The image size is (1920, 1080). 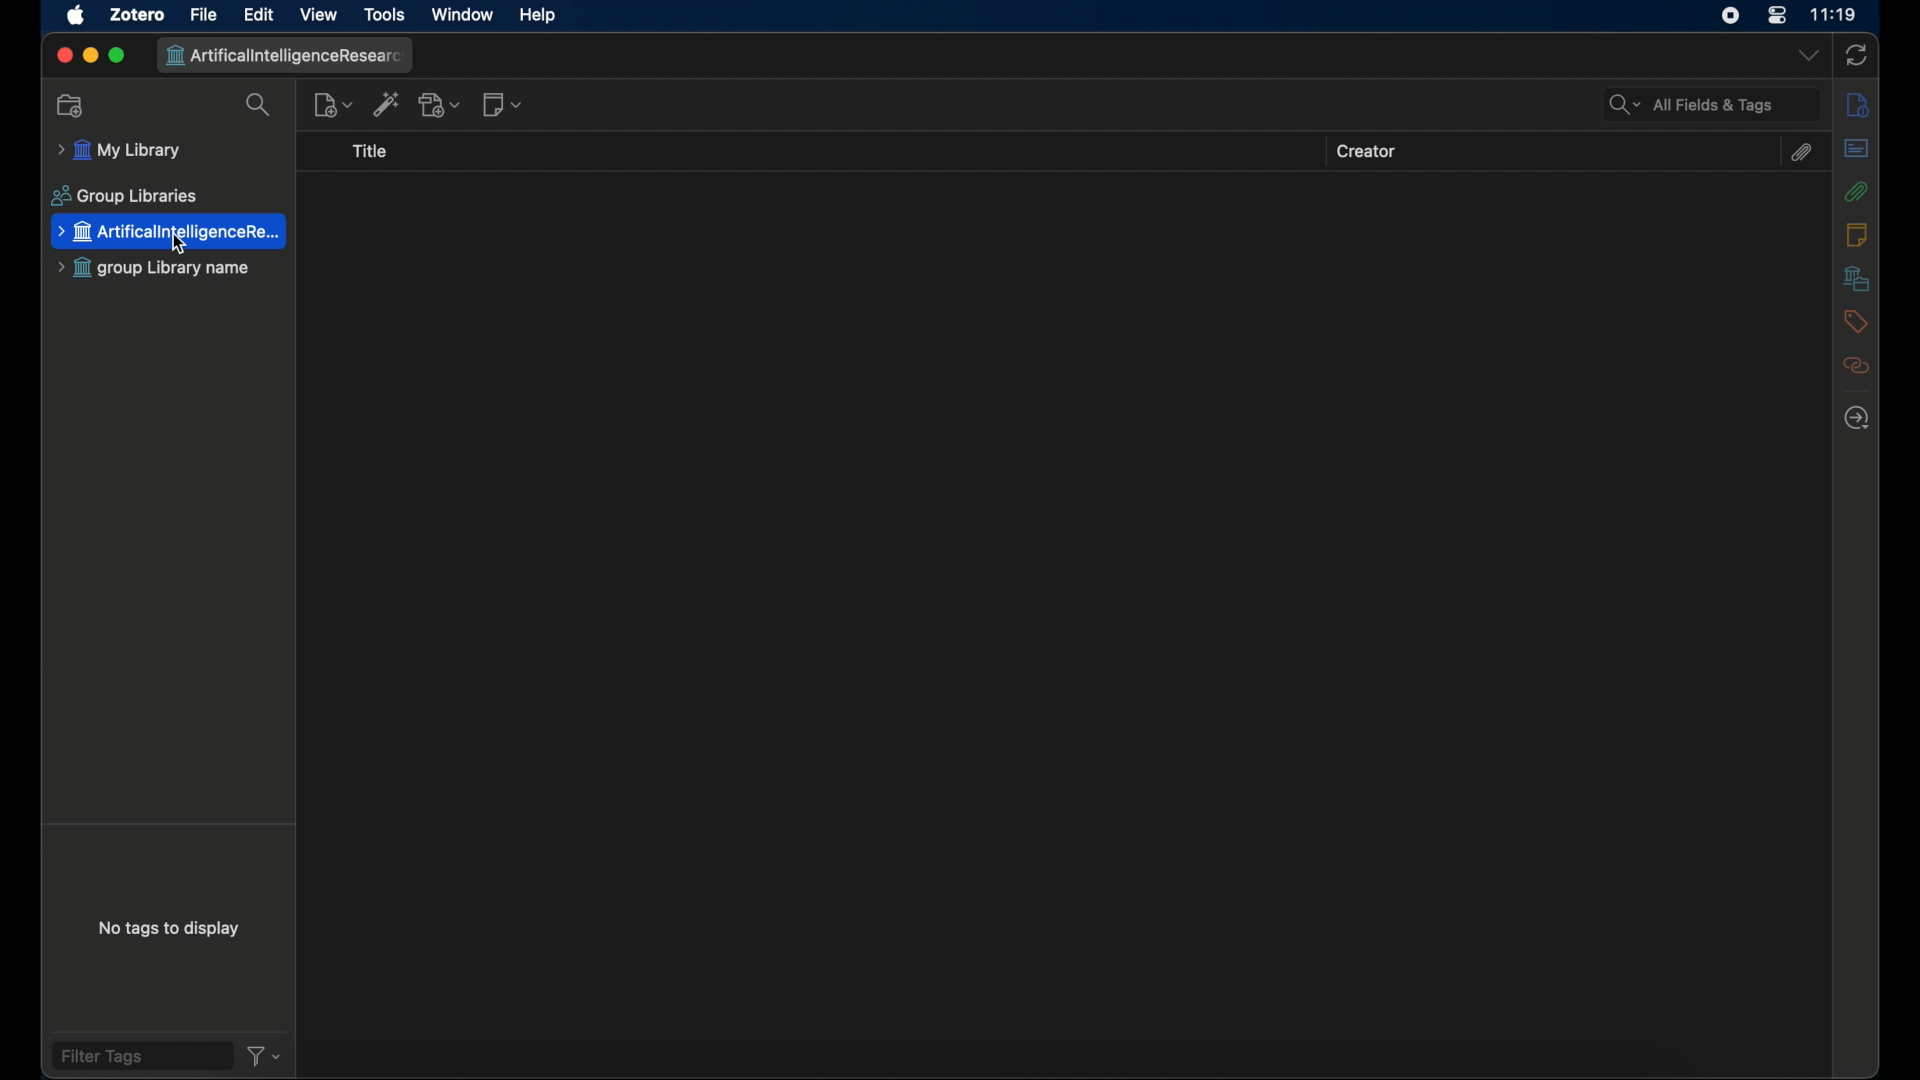 What do you see at coordinates (1856, 234) in the screenshot?
I see `notes` at bounding box center [1856, 234].